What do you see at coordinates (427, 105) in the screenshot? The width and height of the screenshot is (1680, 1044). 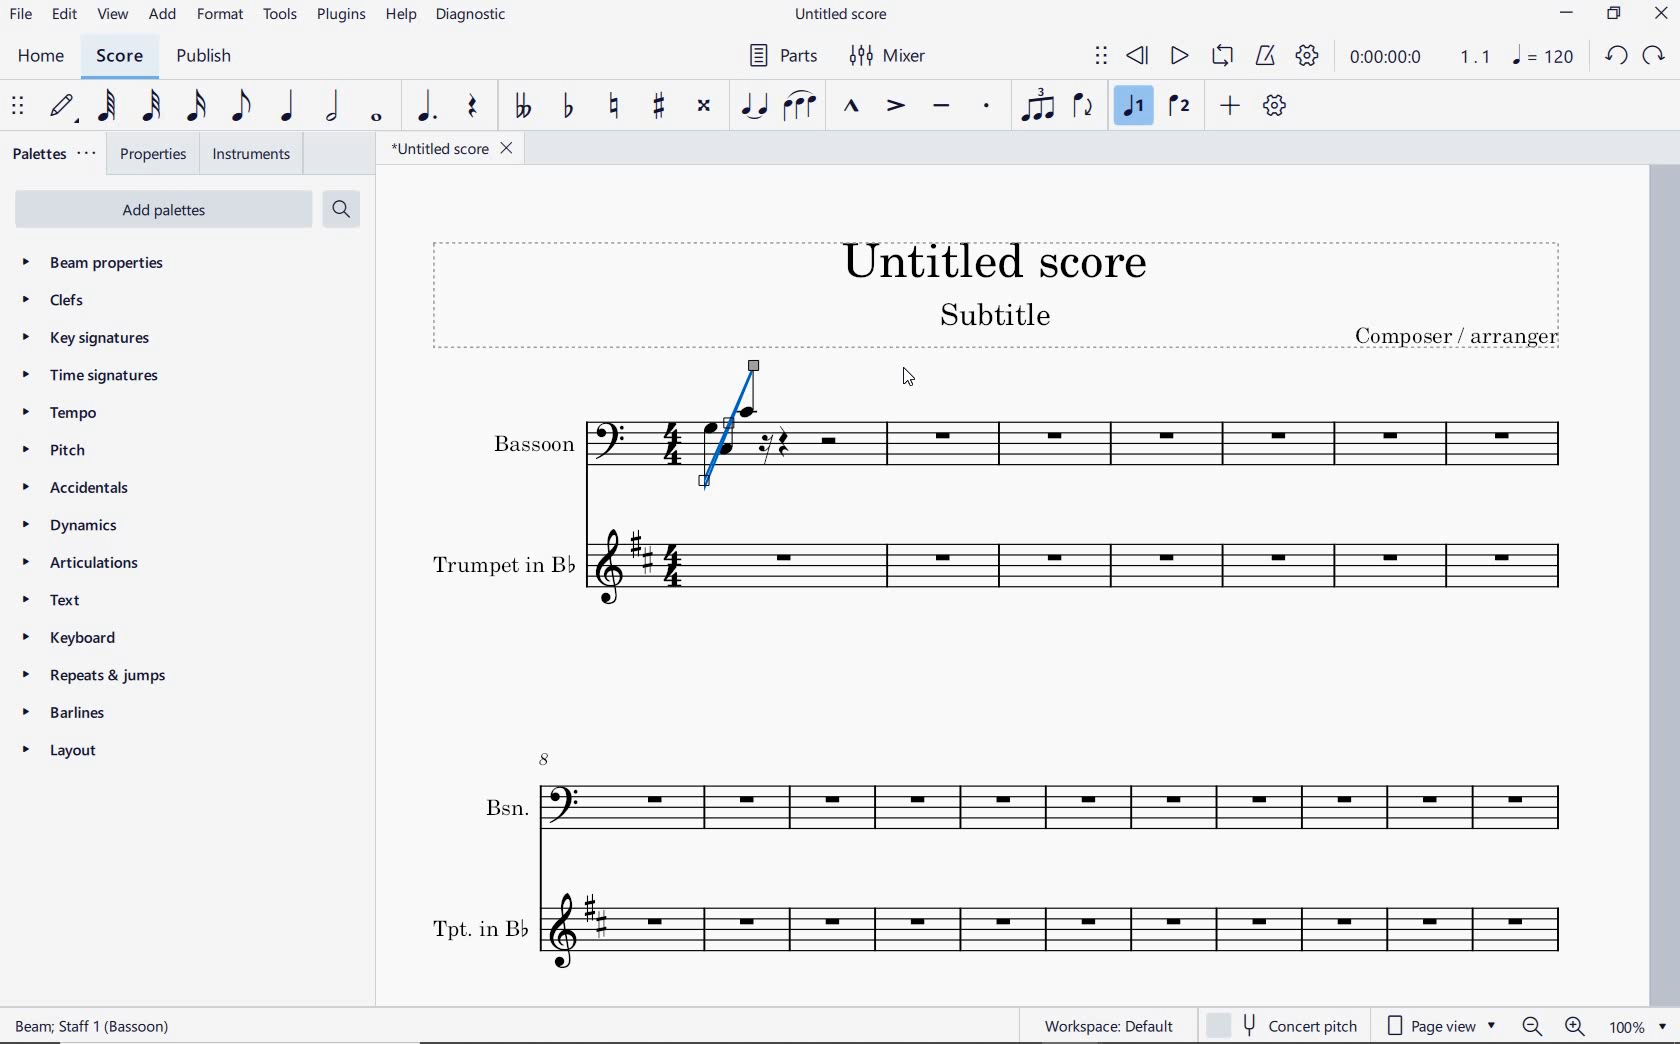 I see `augmentation dot` at bounding box center [427, 105].